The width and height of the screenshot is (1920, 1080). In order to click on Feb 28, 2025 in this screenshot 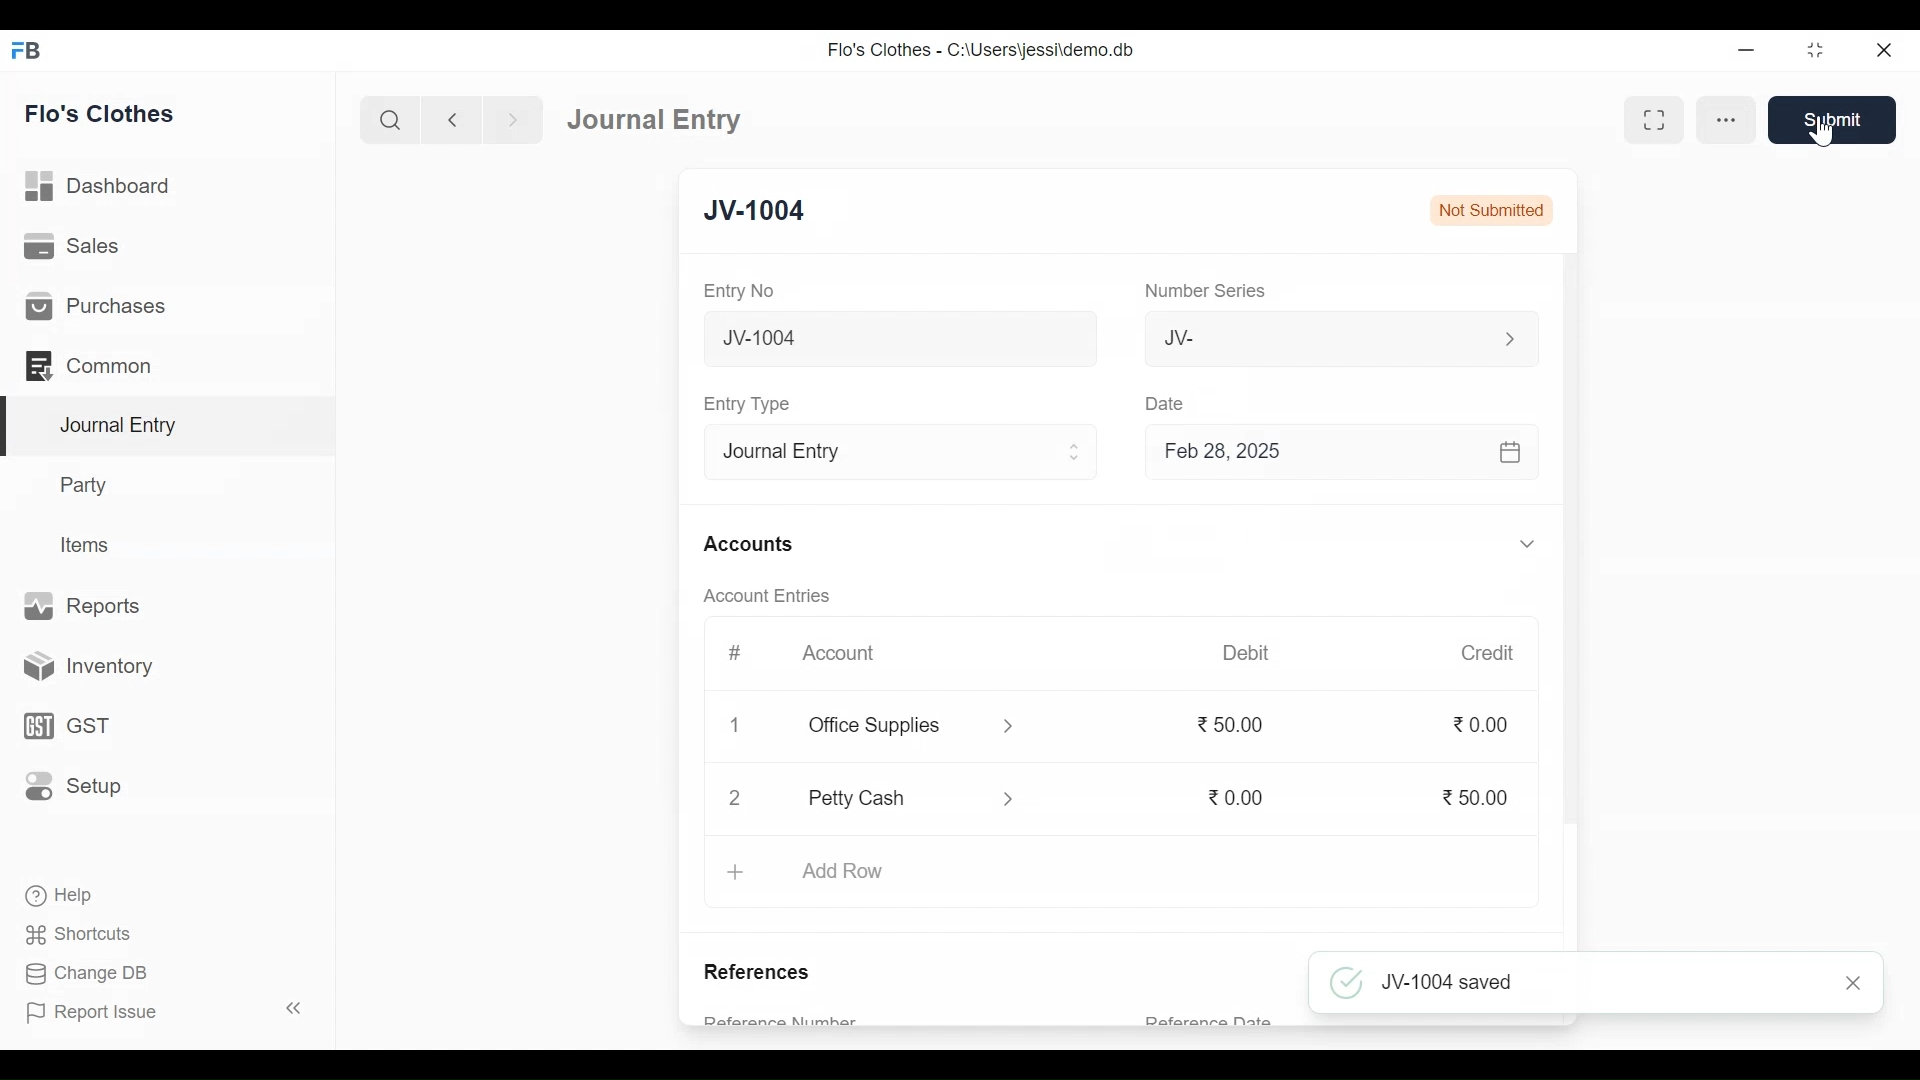, I will do `click(1333, 455)`.